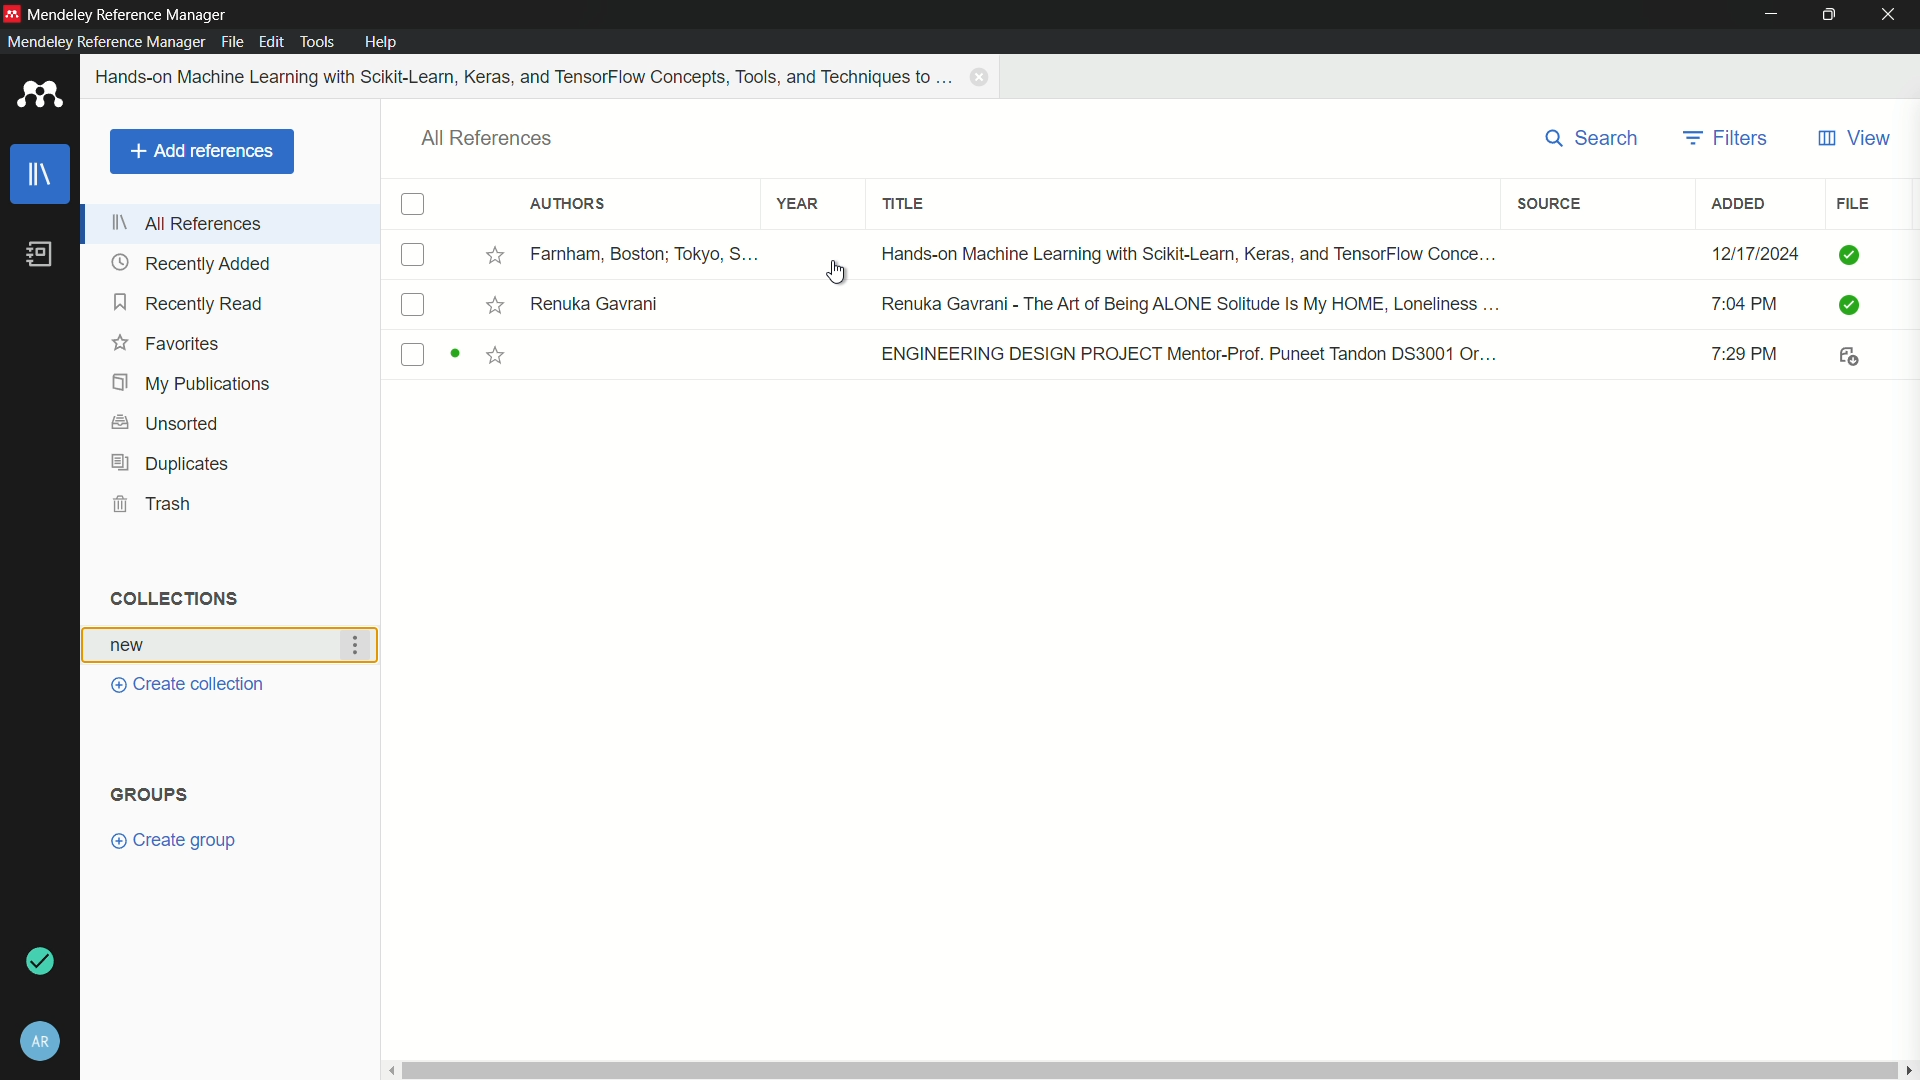  What do you see at coordinates (105, 41) in the screenshot?
I see `mendeley reference manager` at bounding box center [105, 41].